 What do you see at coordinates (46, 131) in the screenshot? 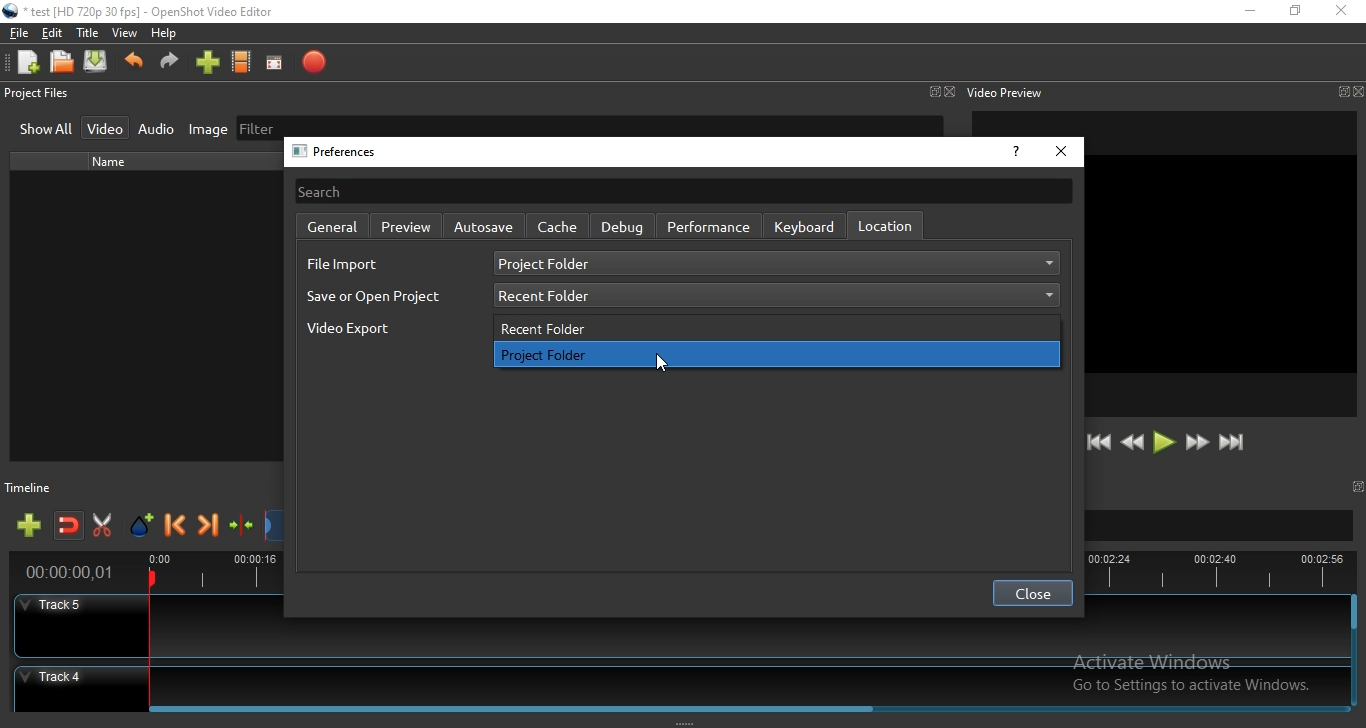
I see `Show all` at bounding box center [46, 131].